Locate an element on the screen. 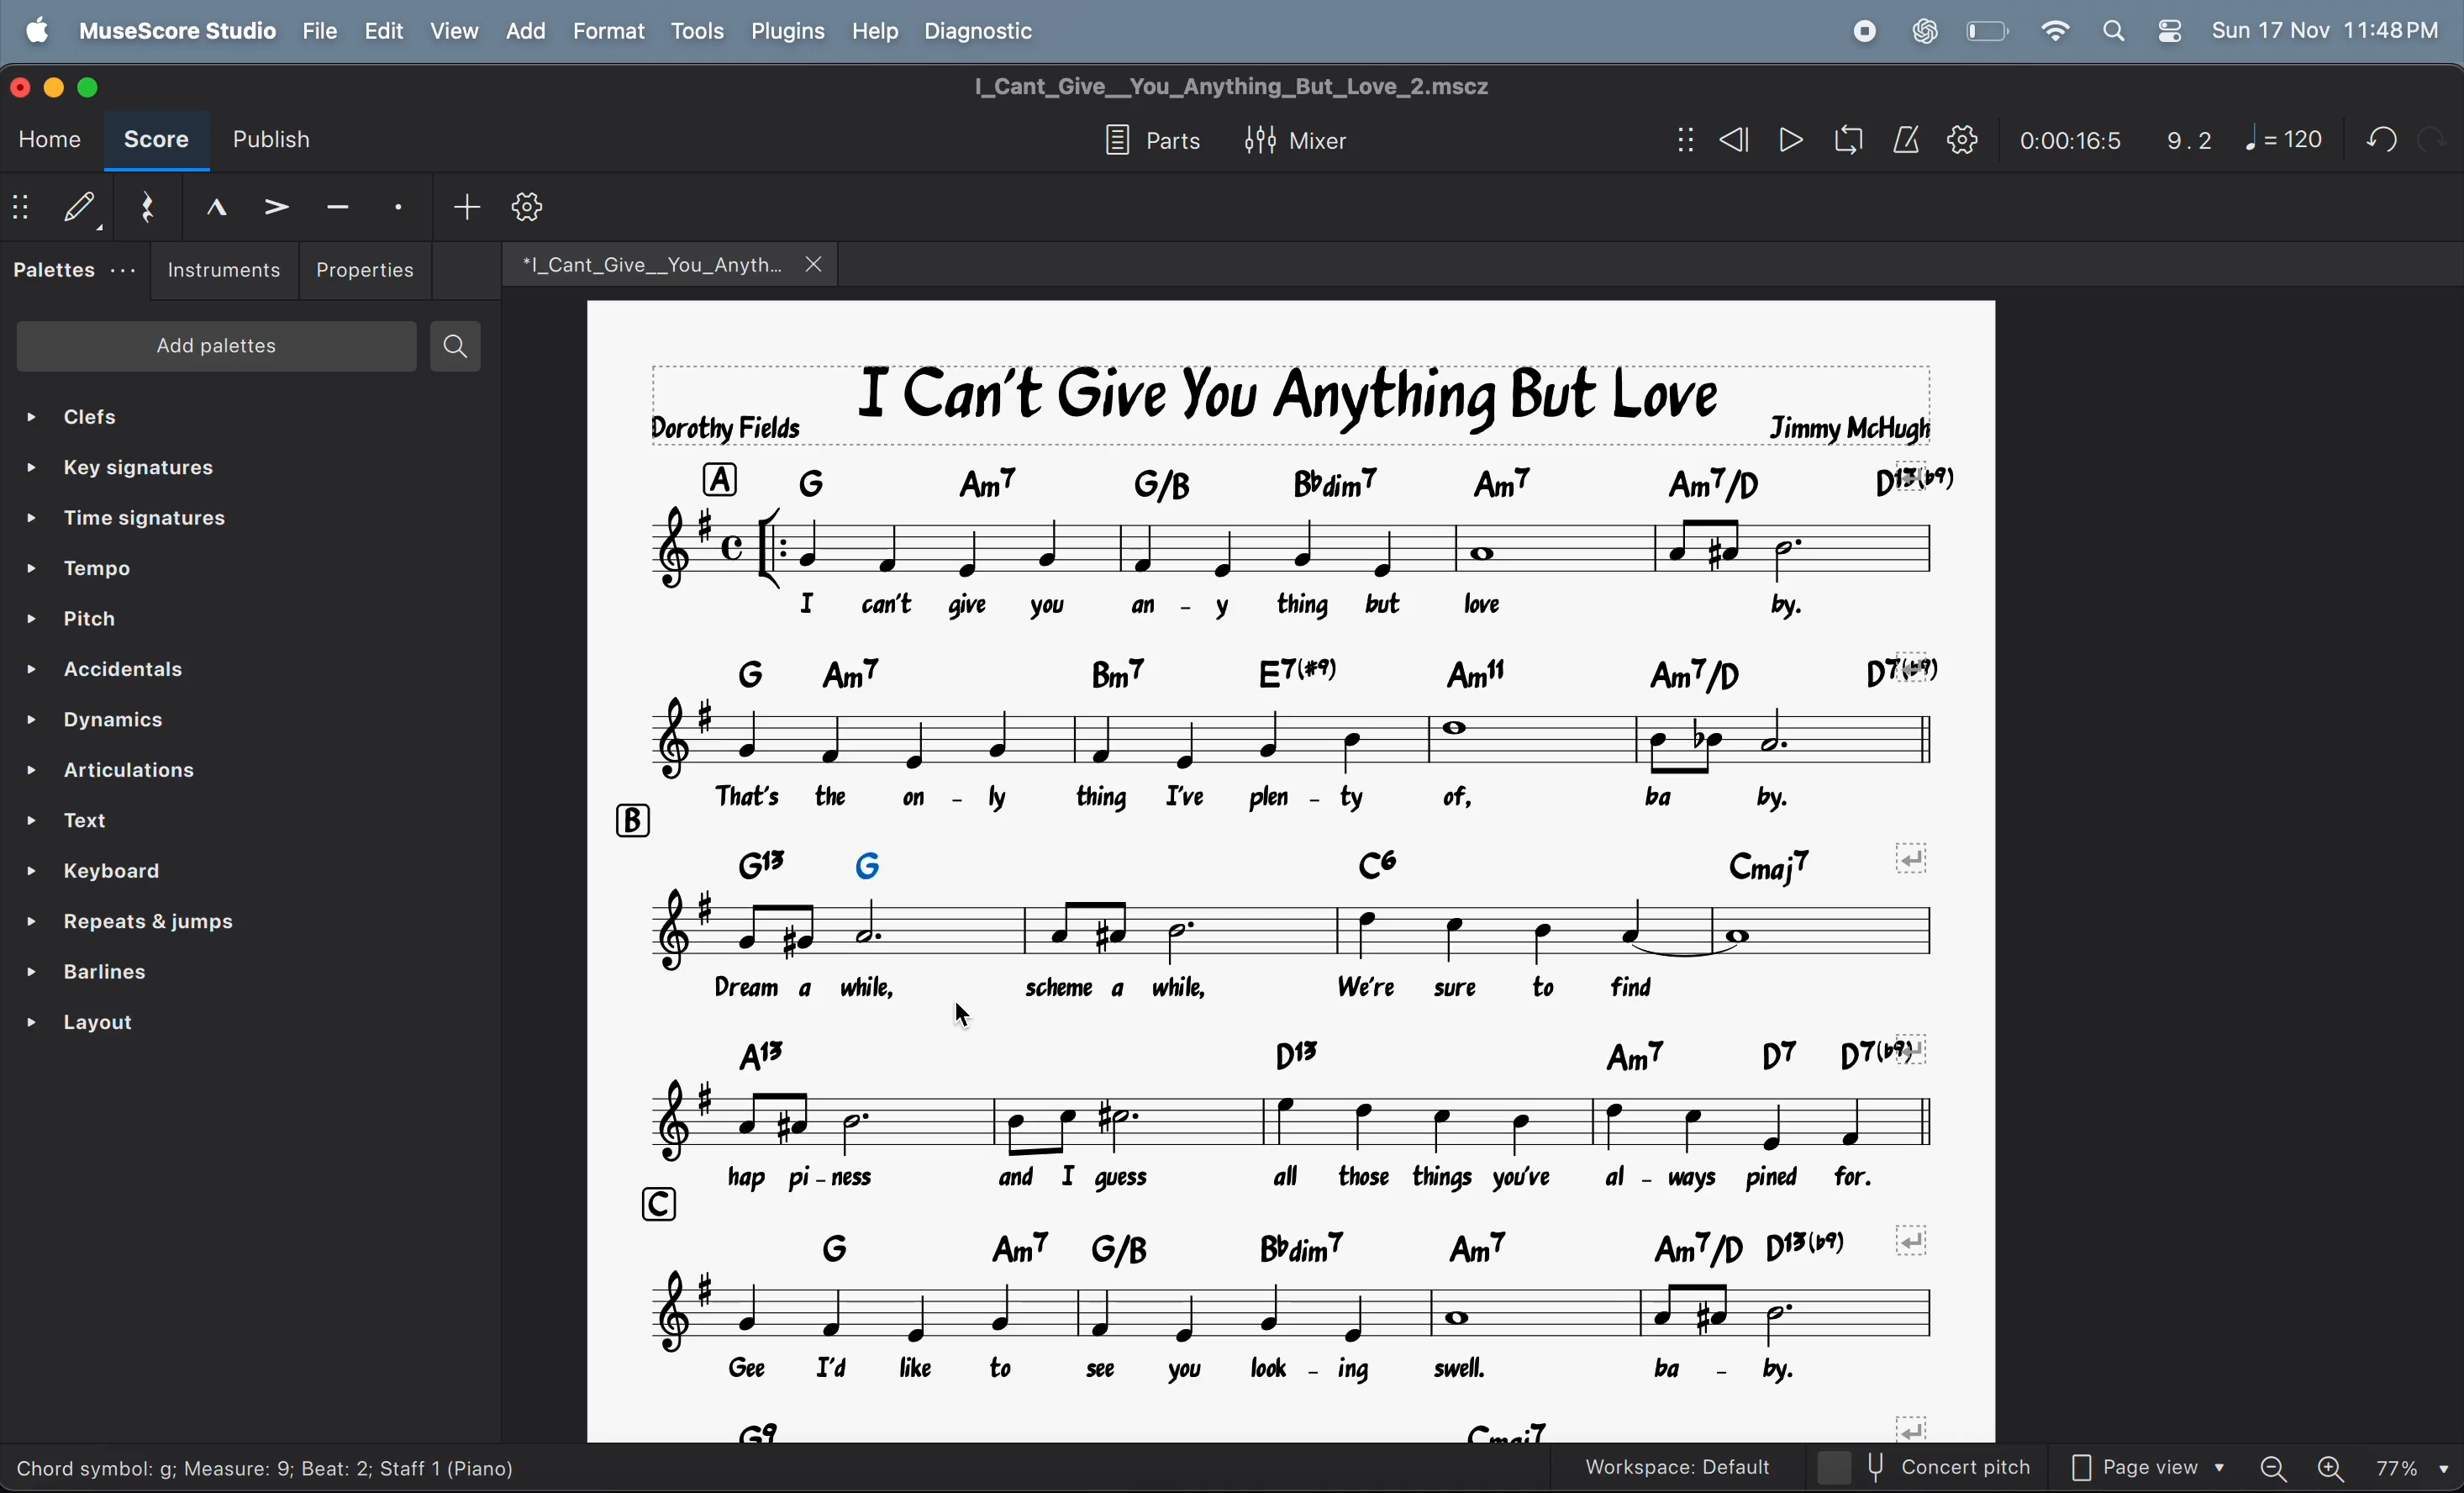  search is located at coordinates (466, 346).